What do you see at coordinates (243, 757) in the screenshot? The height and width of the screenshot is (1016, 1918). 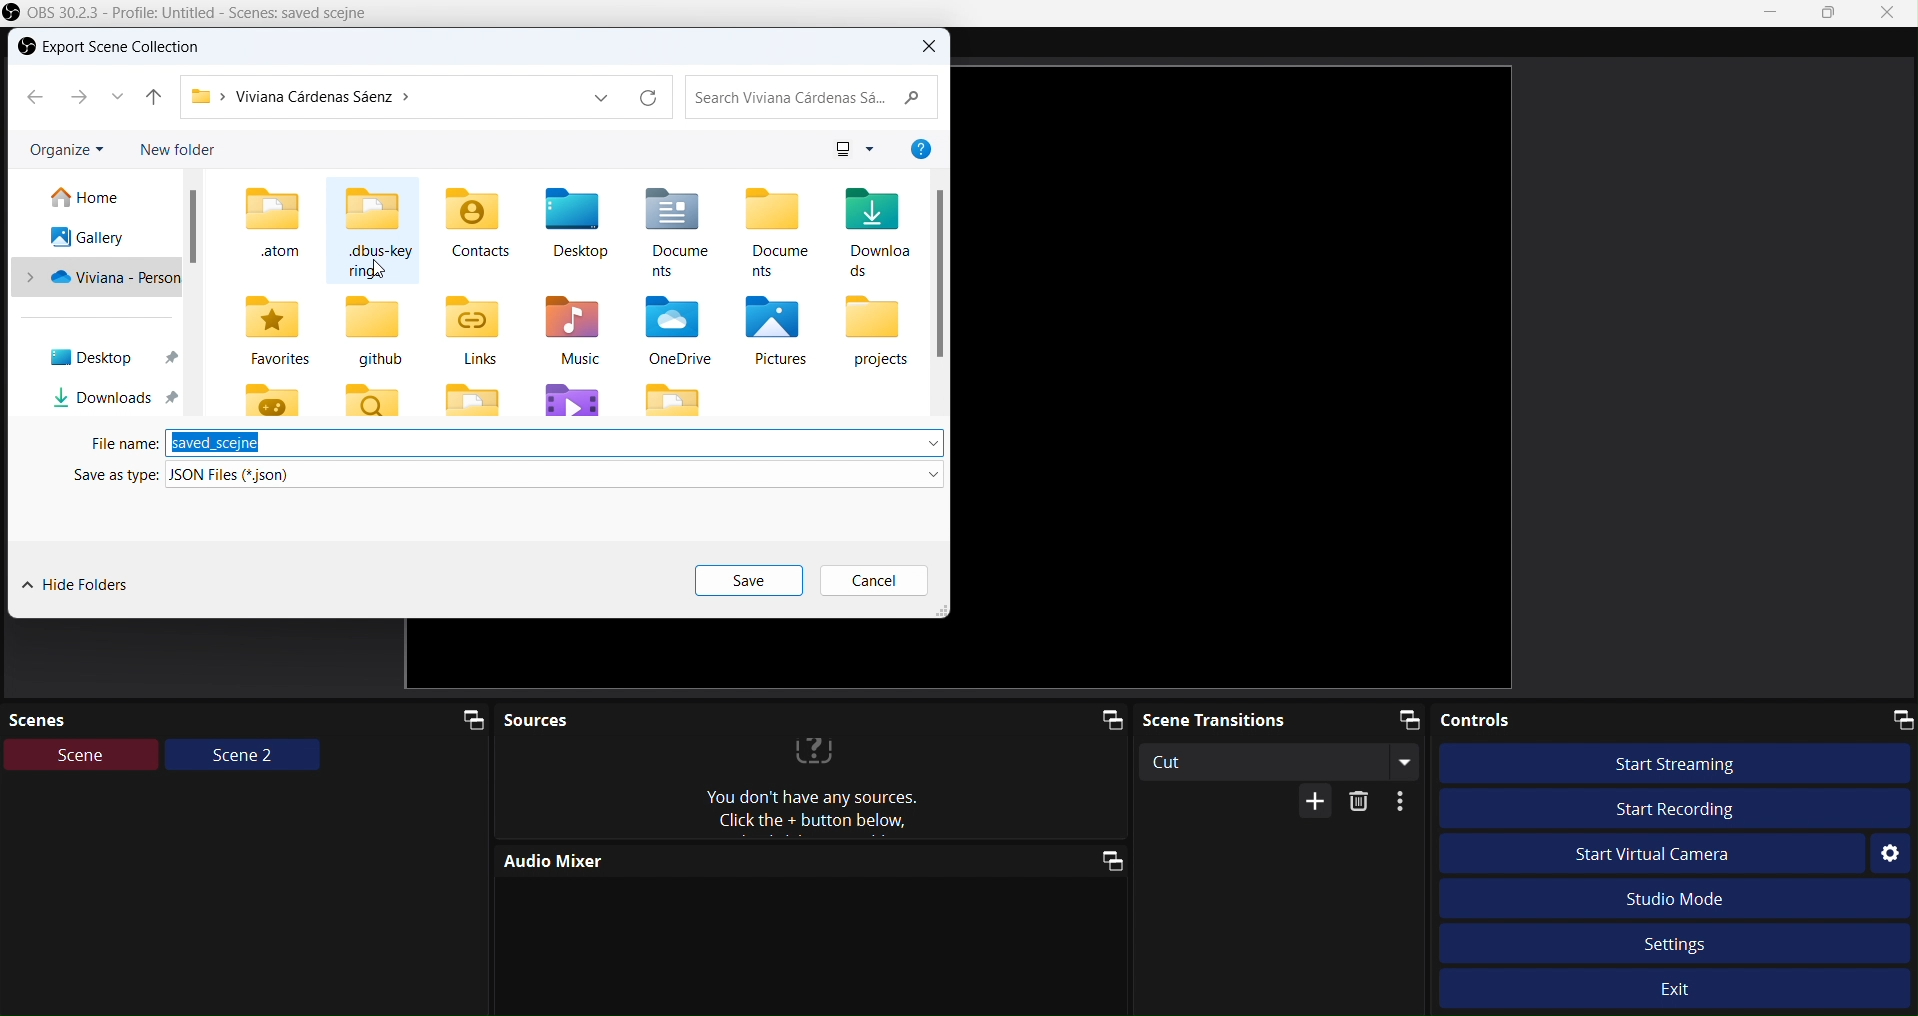 I see `Scene2` at bounding box center [243, 757].